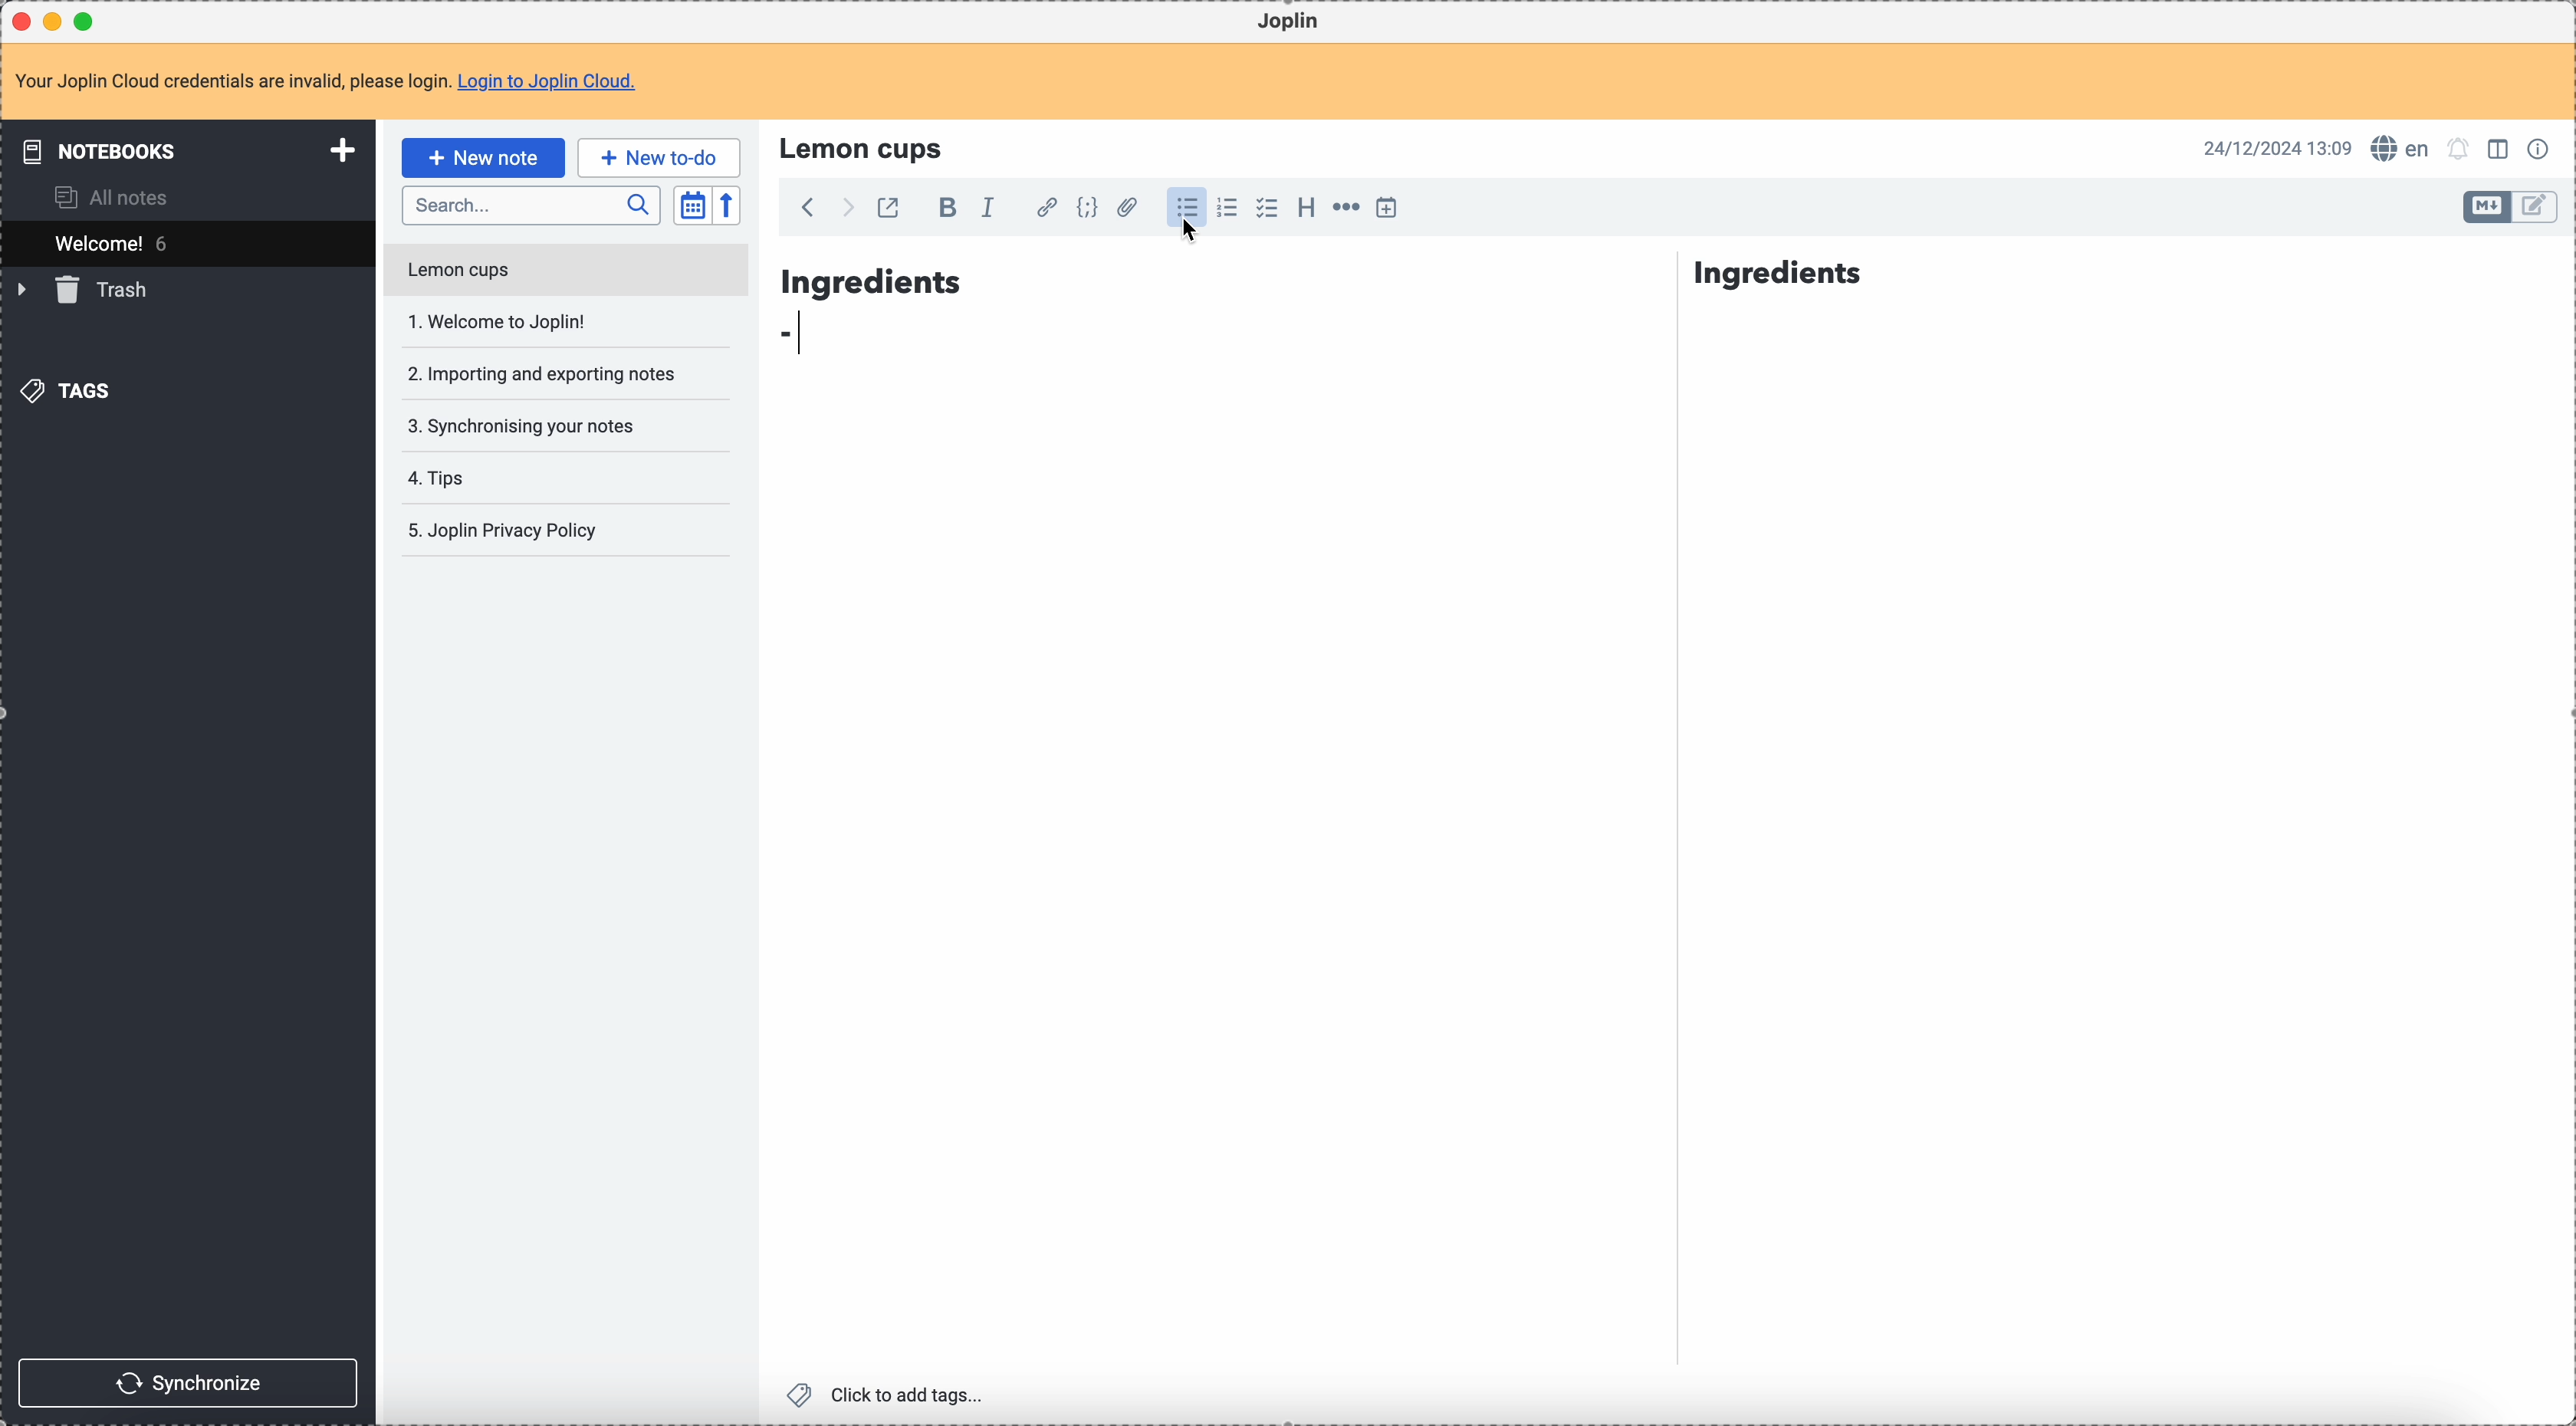 This screenshot has height=1426, width=2576. Describe the element at coordinates (2542, 147) in the screenshot. I see `note properties` at that location.